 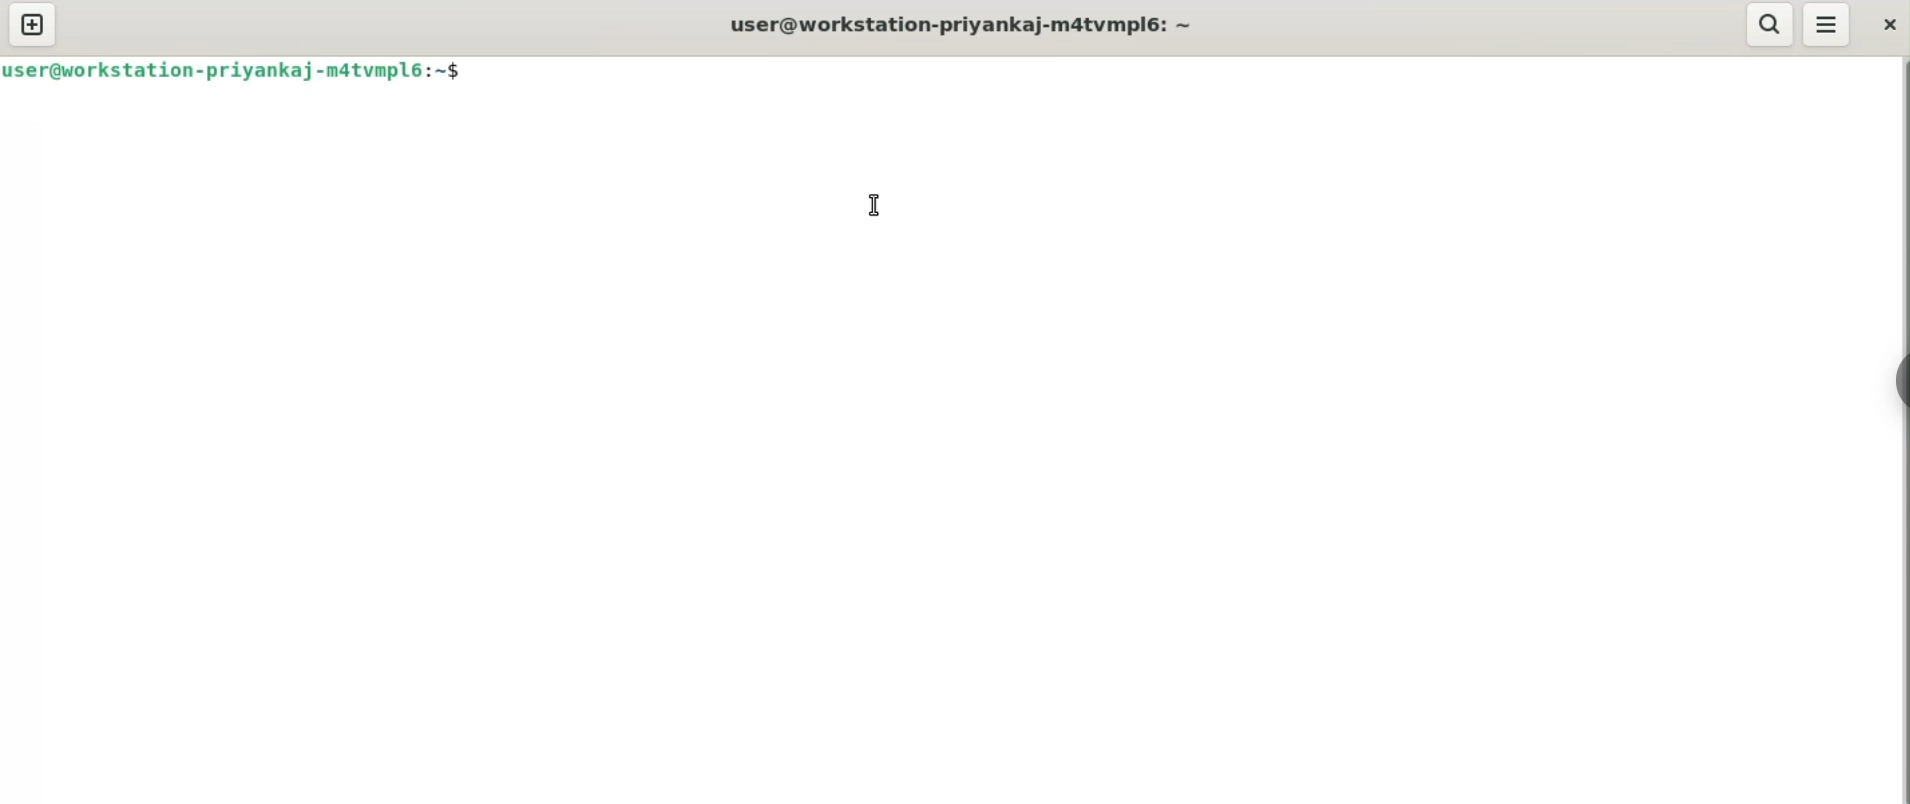 I want to click on close, so click(x=1887, y=24).